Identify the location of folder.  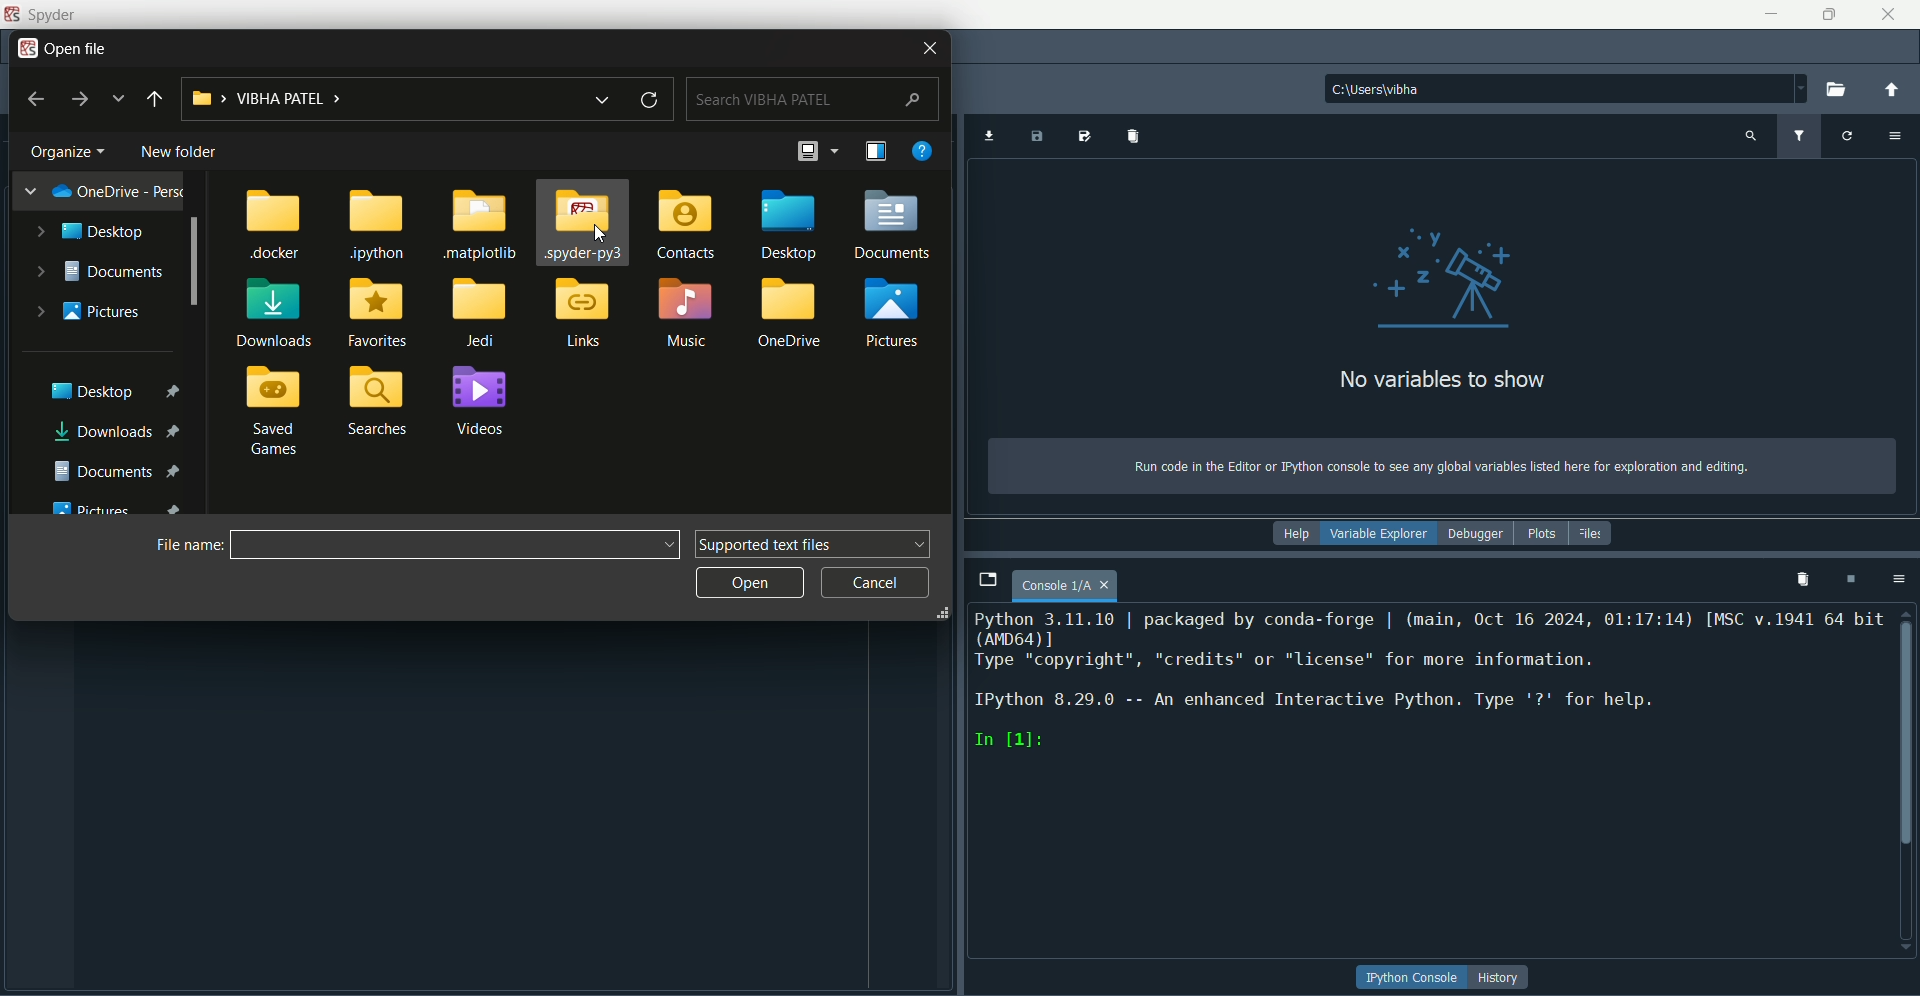
(275, 313).